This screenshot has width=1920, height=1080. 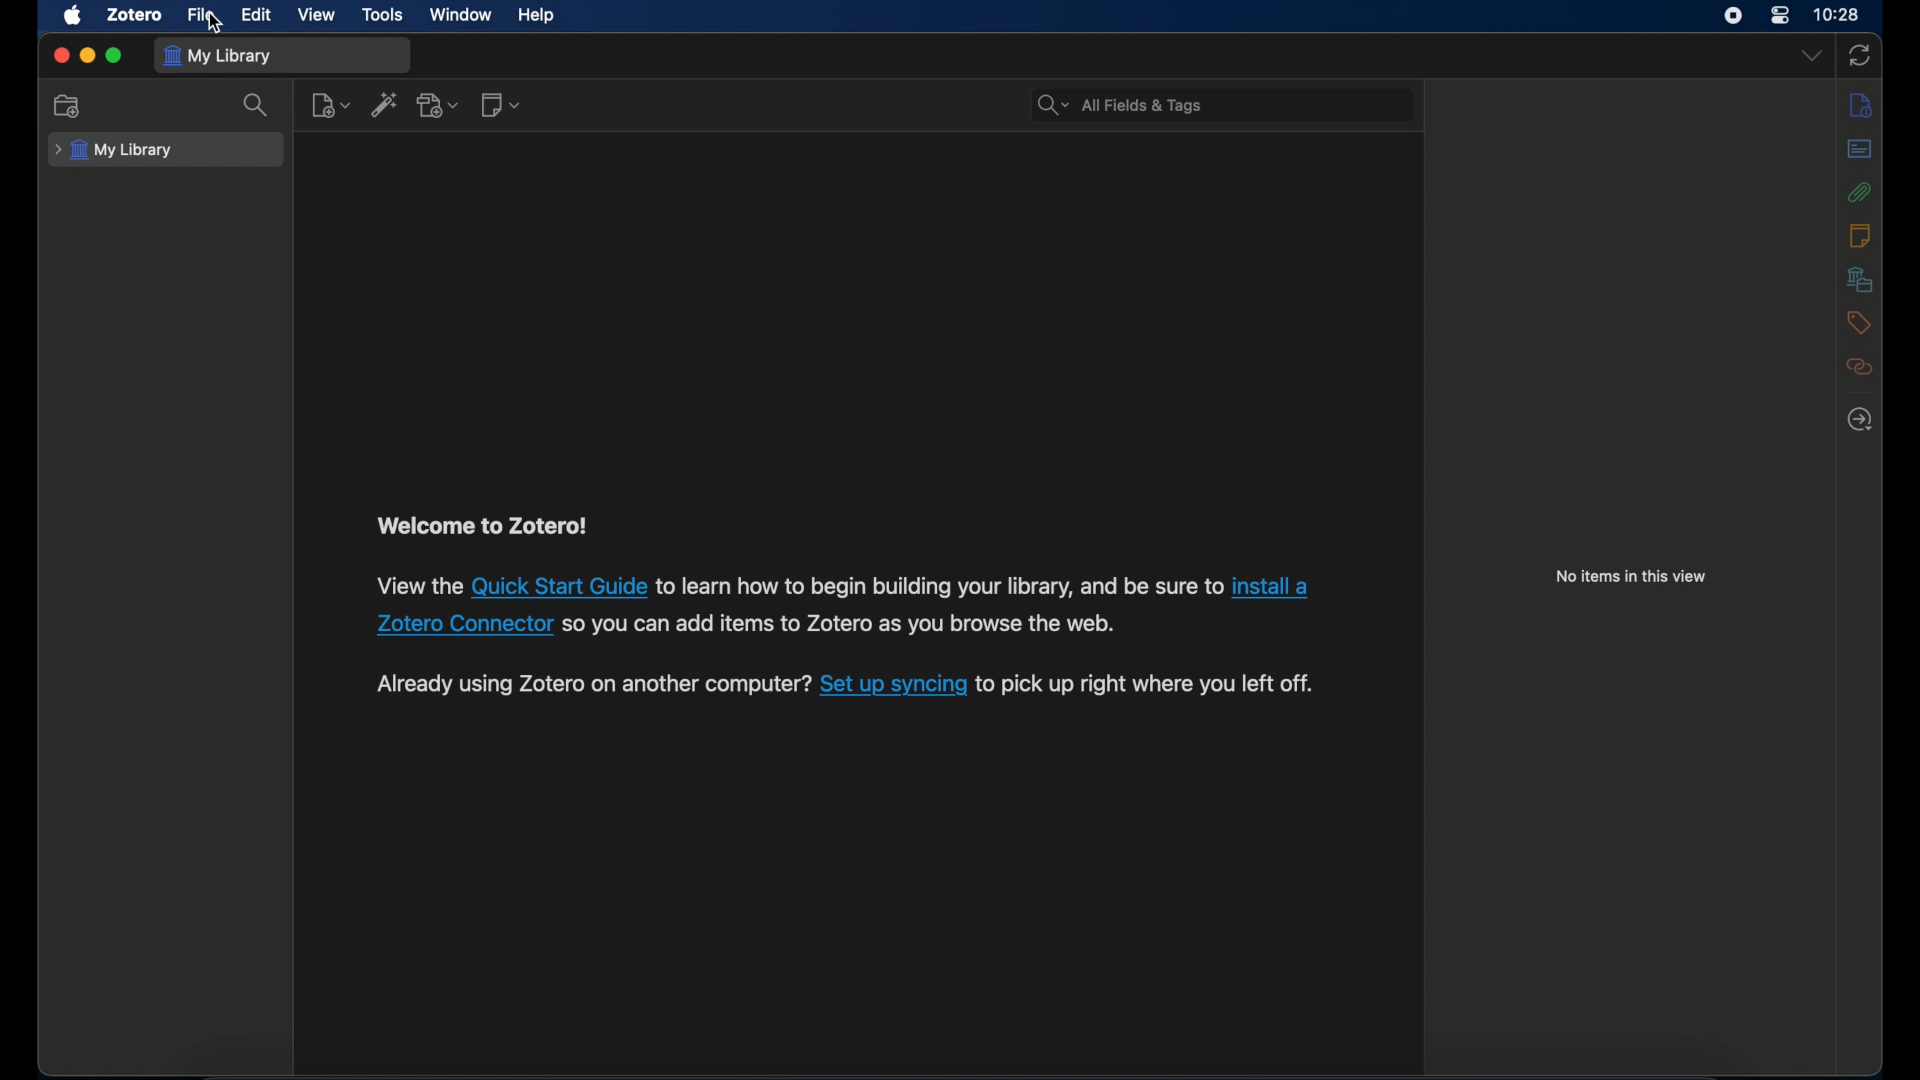 I want to click on window, so click(x=461, y=15).